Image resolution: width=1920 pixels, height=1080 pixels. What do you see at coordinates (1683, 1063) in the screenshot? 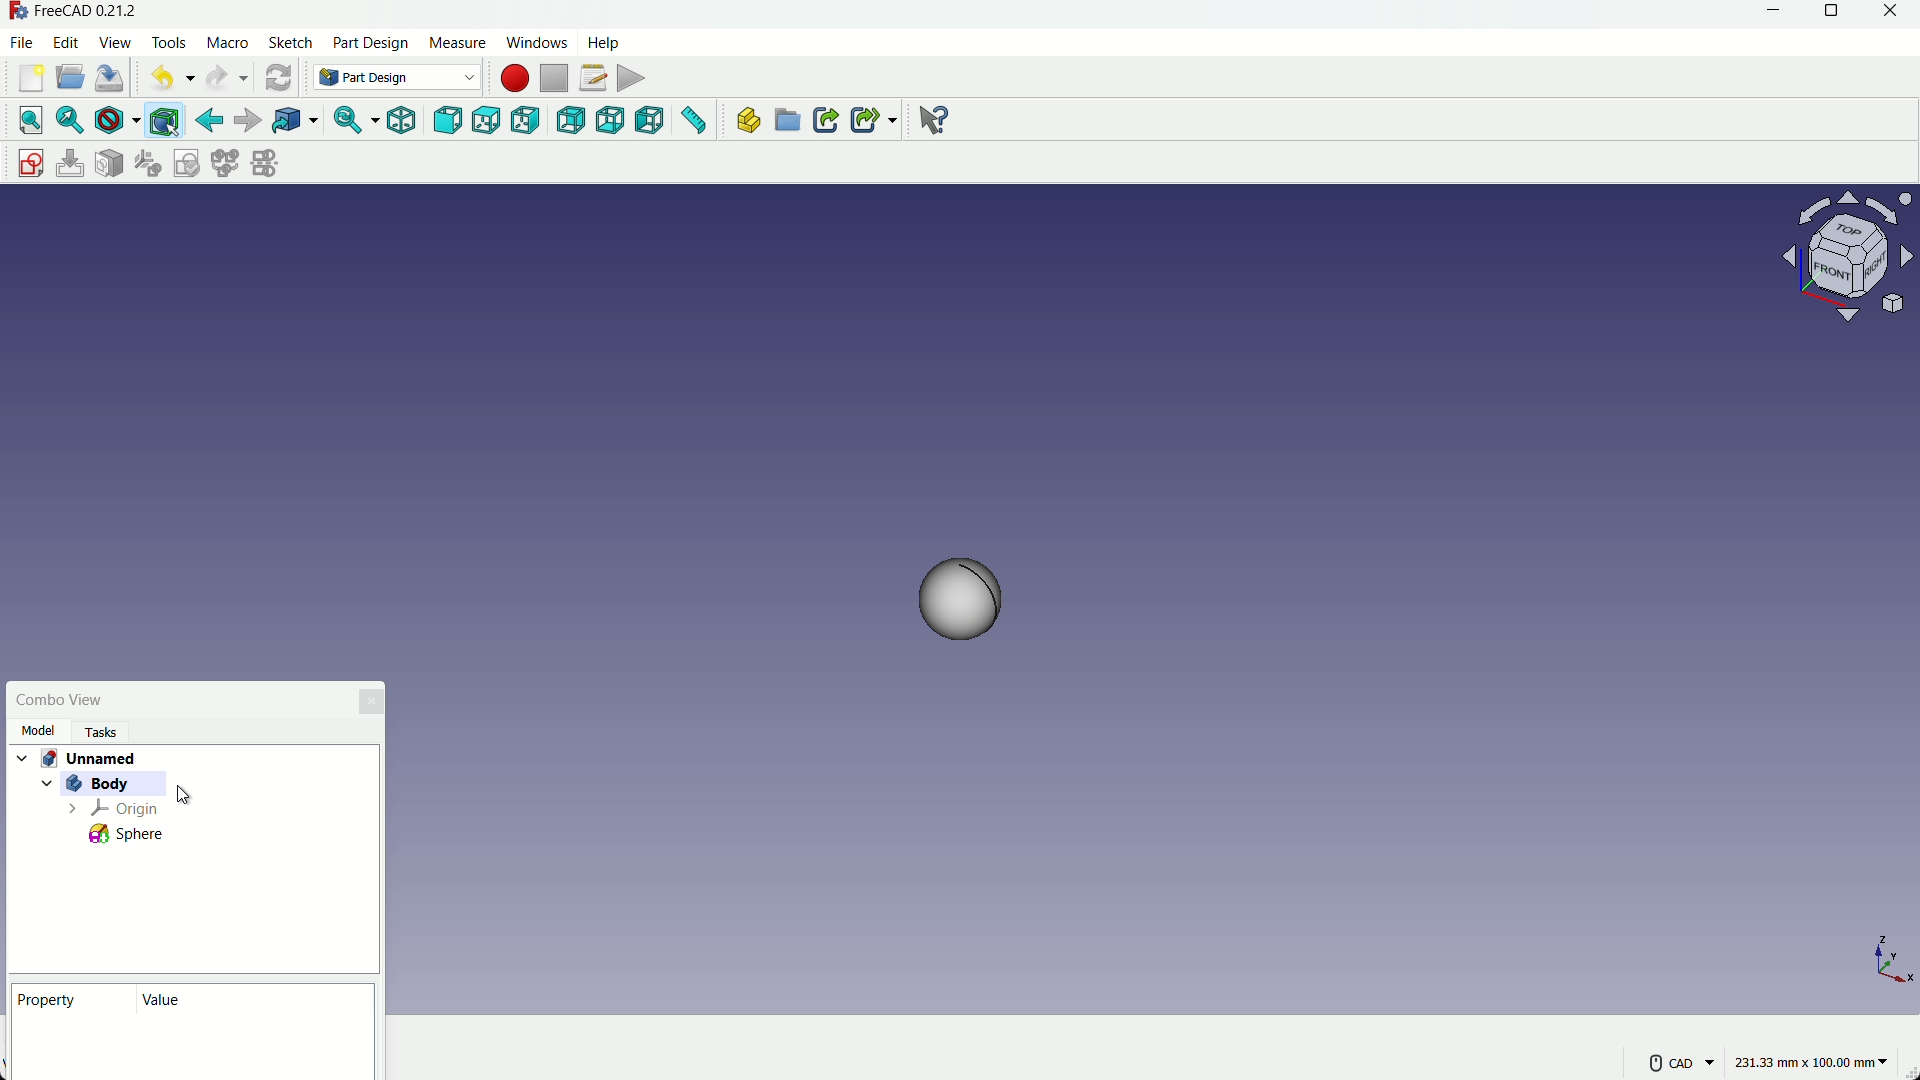
I see `more settings` at bounding box center [1683, 1063].